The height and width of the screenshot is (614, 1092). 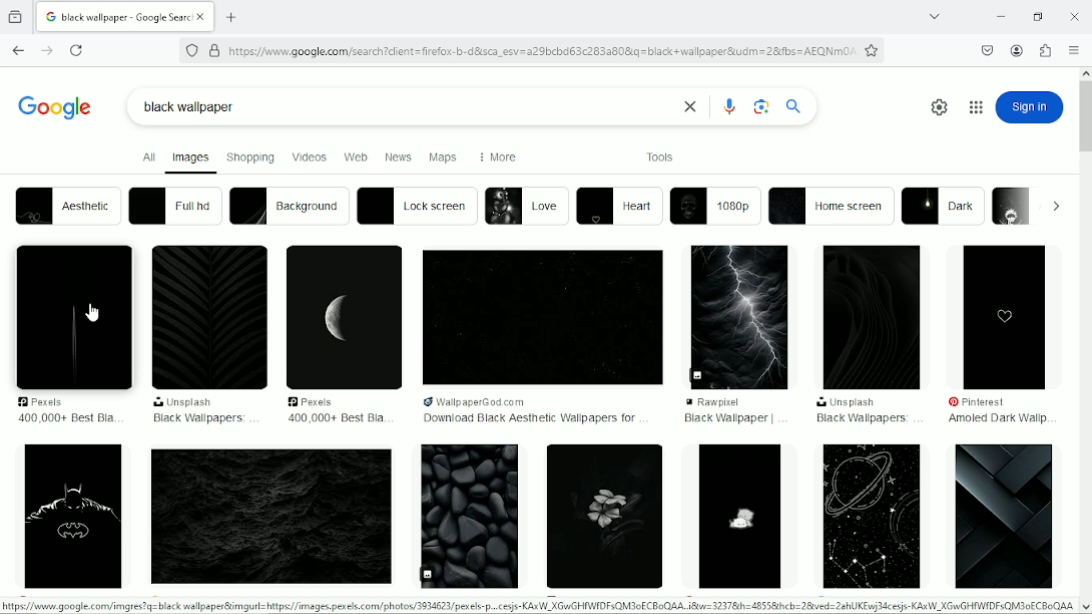 What do you see at coordinates (1005, 516) in the screenshot?
I see `black wallpaper image` at bounding box center [1005, 516].